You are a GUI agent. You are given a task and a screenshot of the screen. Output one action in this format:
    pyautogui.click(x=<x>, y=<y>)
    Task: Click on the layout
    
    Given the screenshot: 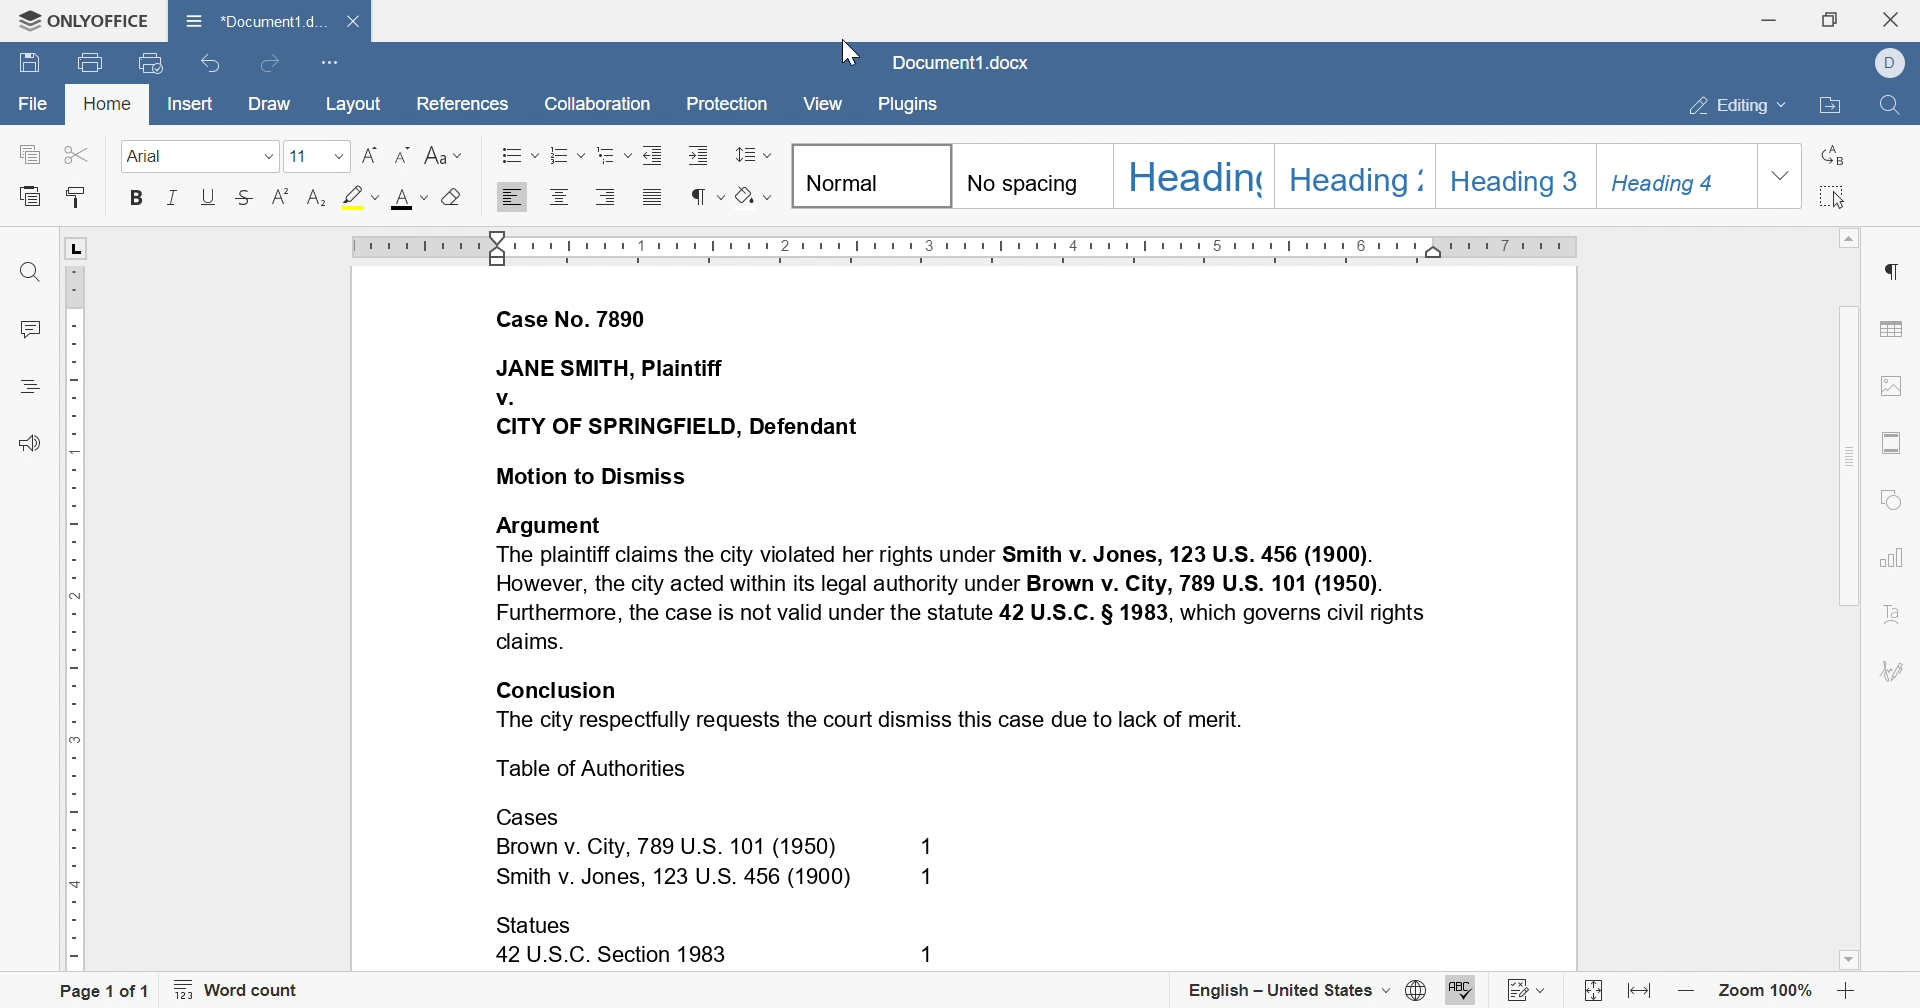 What is the action you would take?
    pyautogui.click(x=354, y=104)
    